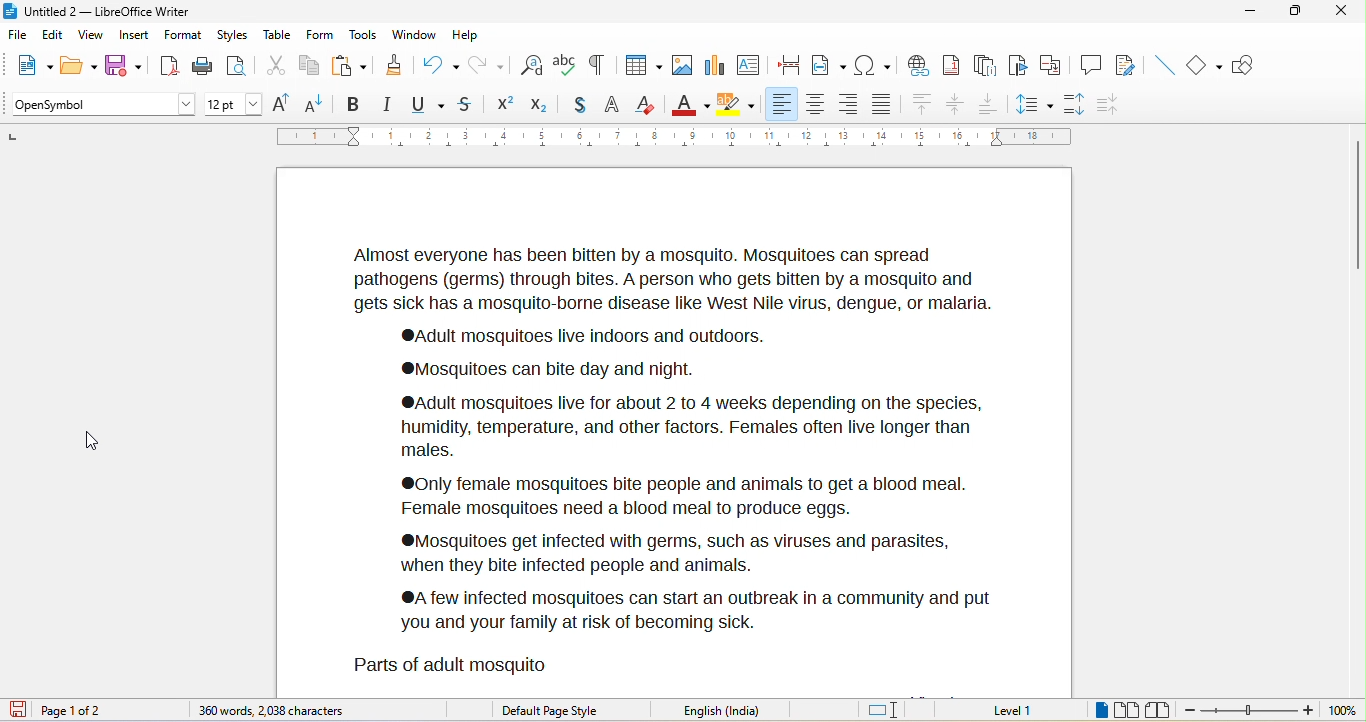 Image resolution: width=1366 pixels, height=722 pixels. I want to click on save, so click(123, 64).